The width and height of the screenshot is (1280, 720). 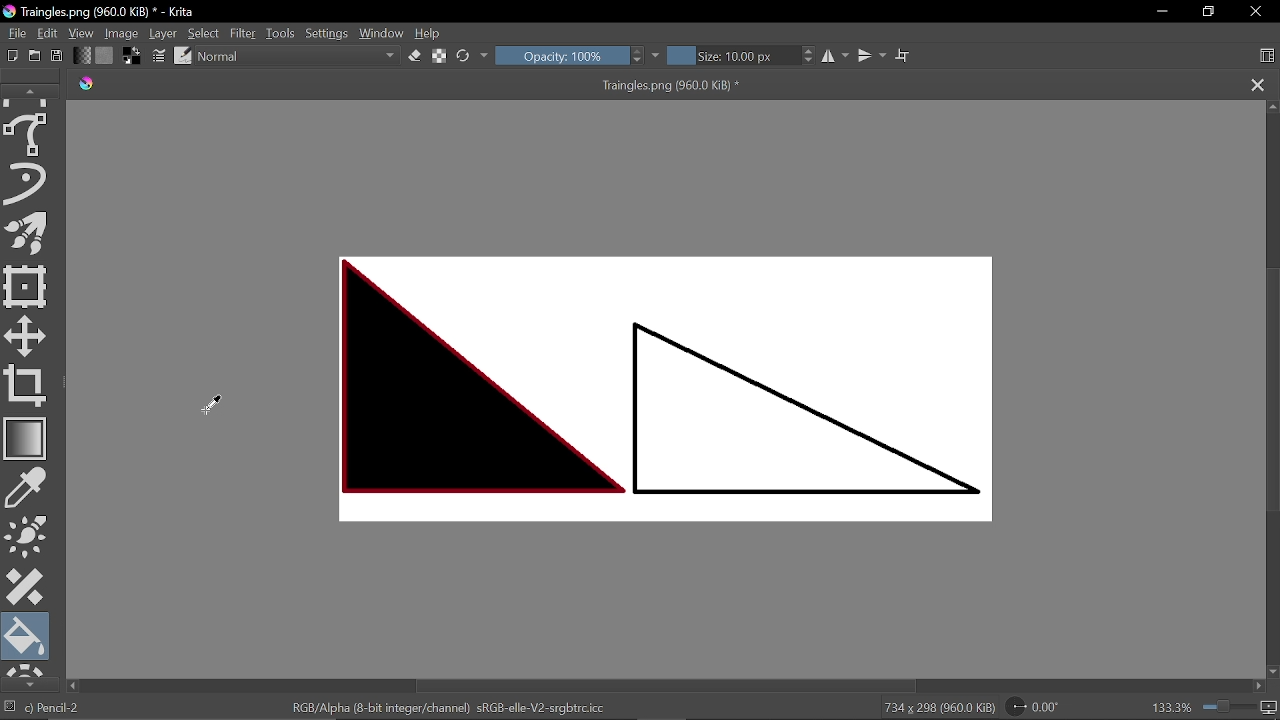 I want to click on Multibrush tool, so click(x=29, y=233).